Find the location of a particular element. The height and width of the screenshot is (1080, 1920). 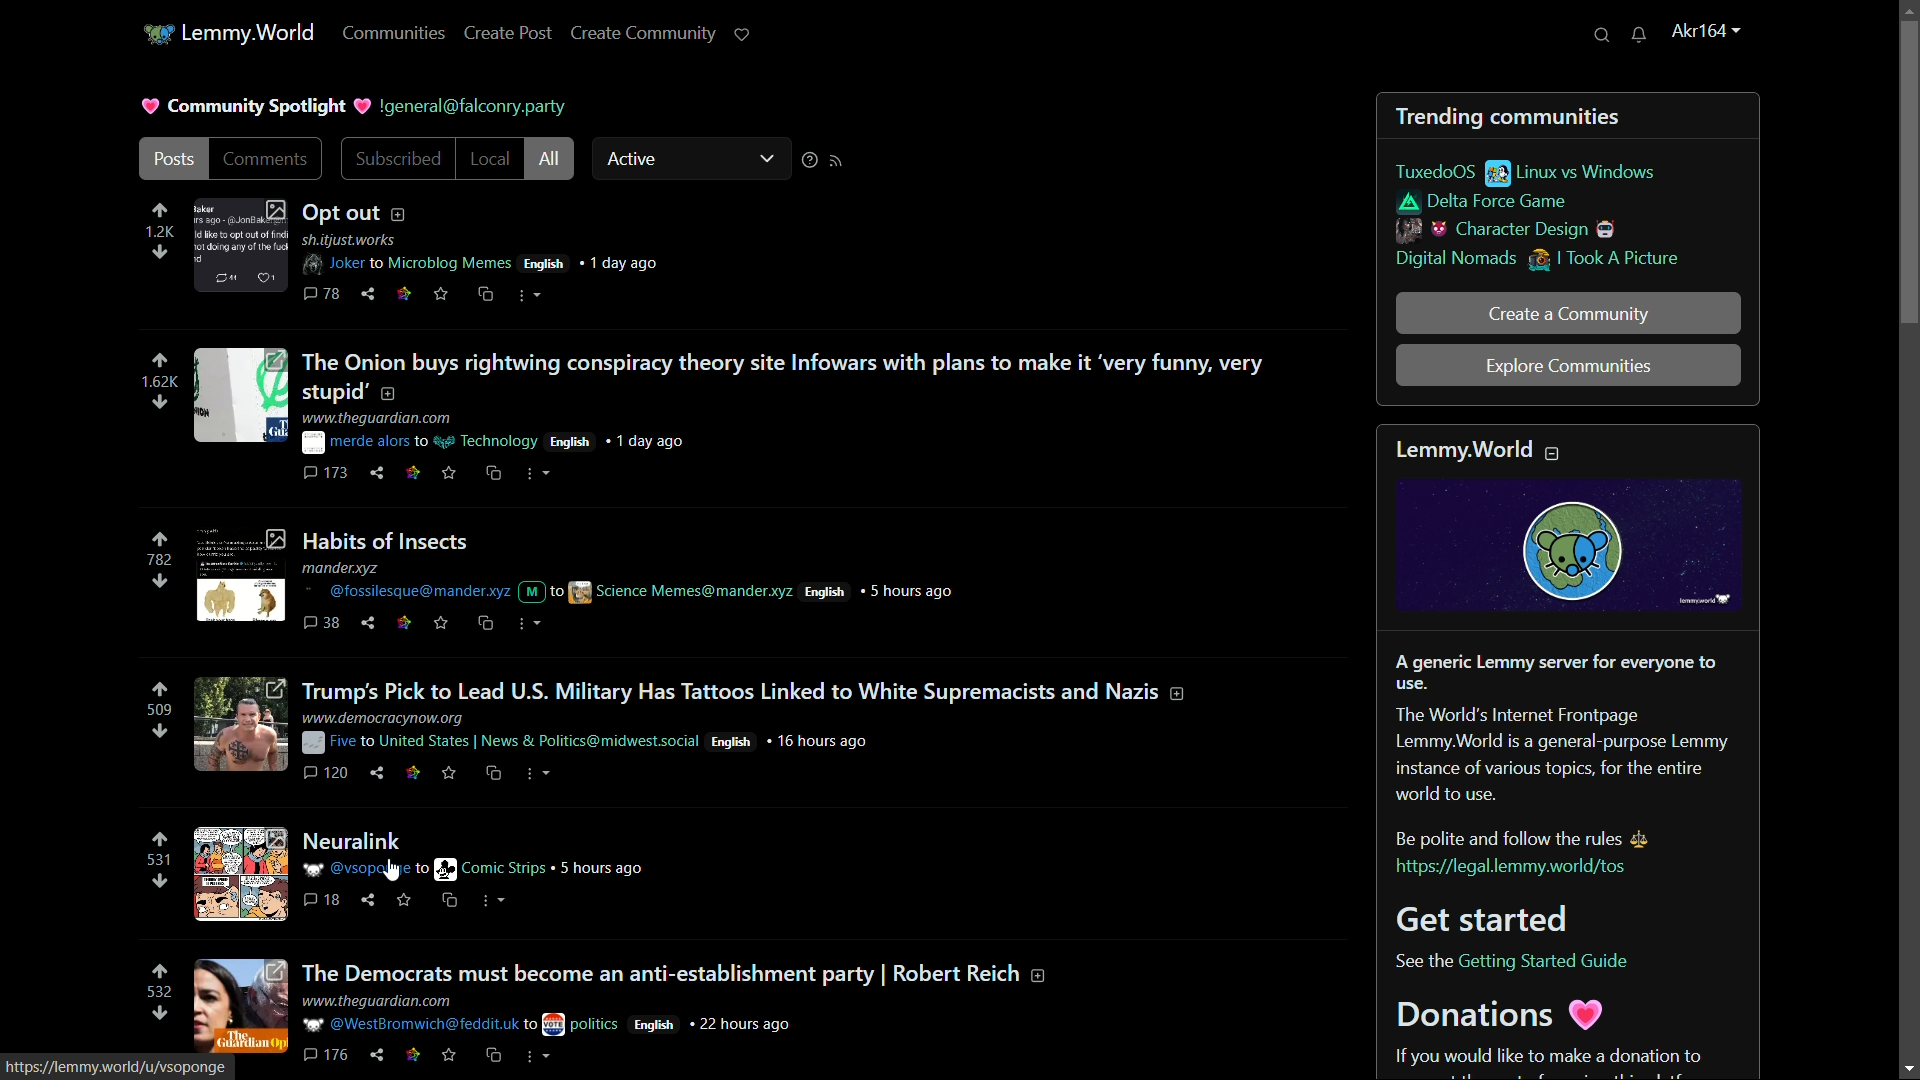

downvote is located at coordinates (160, 253).